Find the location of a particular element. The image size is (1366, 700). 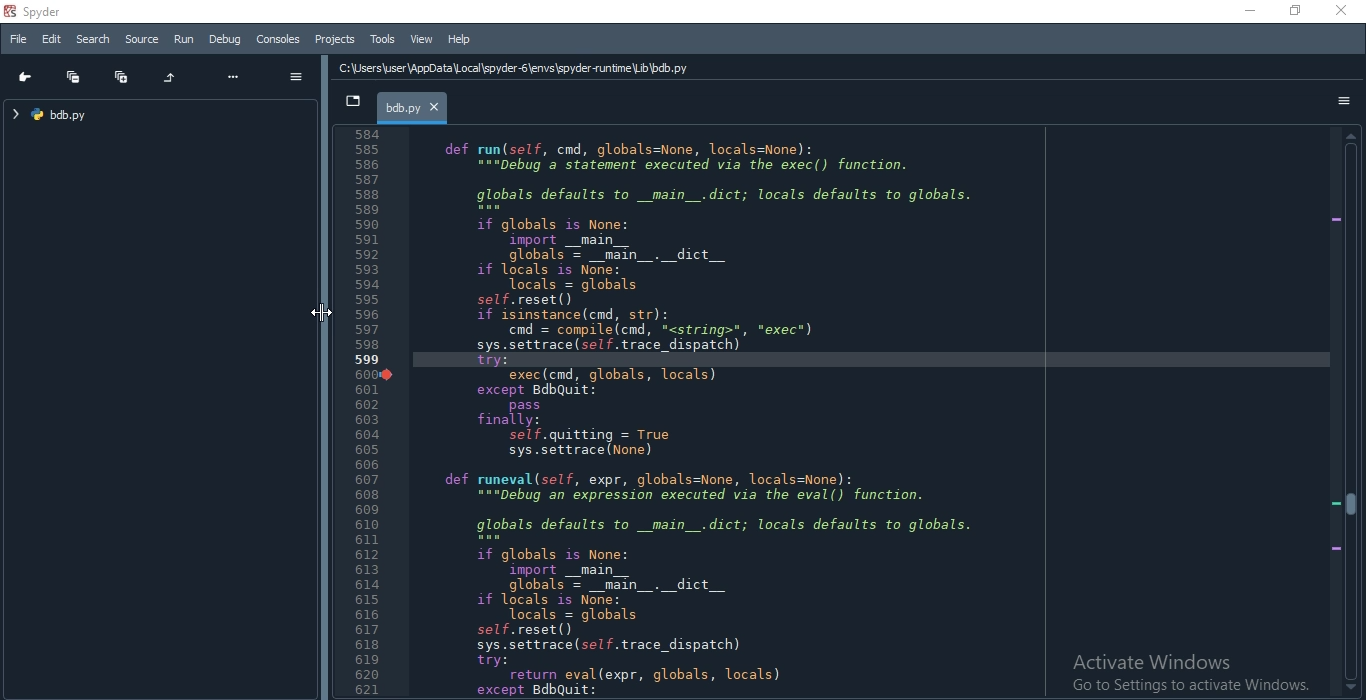

options is located at coordinates (296, 77).